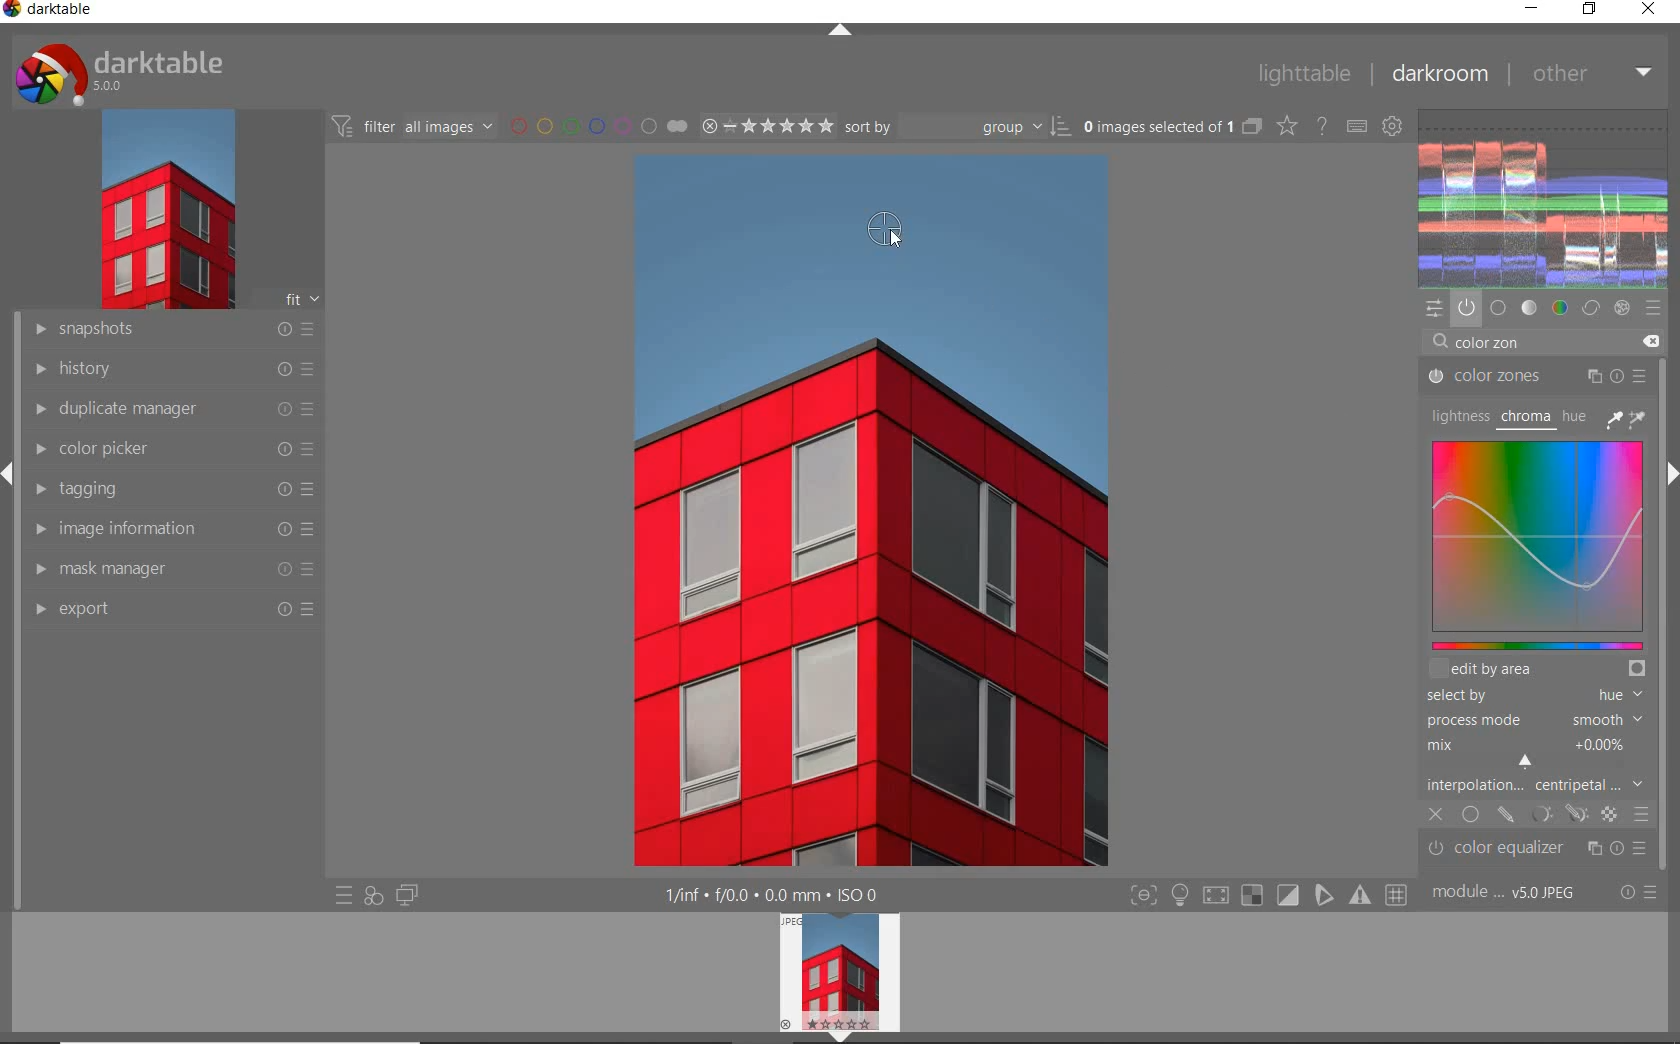 The height and width of the screenshot is (1044, 1680). I want to click on image preview, so click(835, 968).